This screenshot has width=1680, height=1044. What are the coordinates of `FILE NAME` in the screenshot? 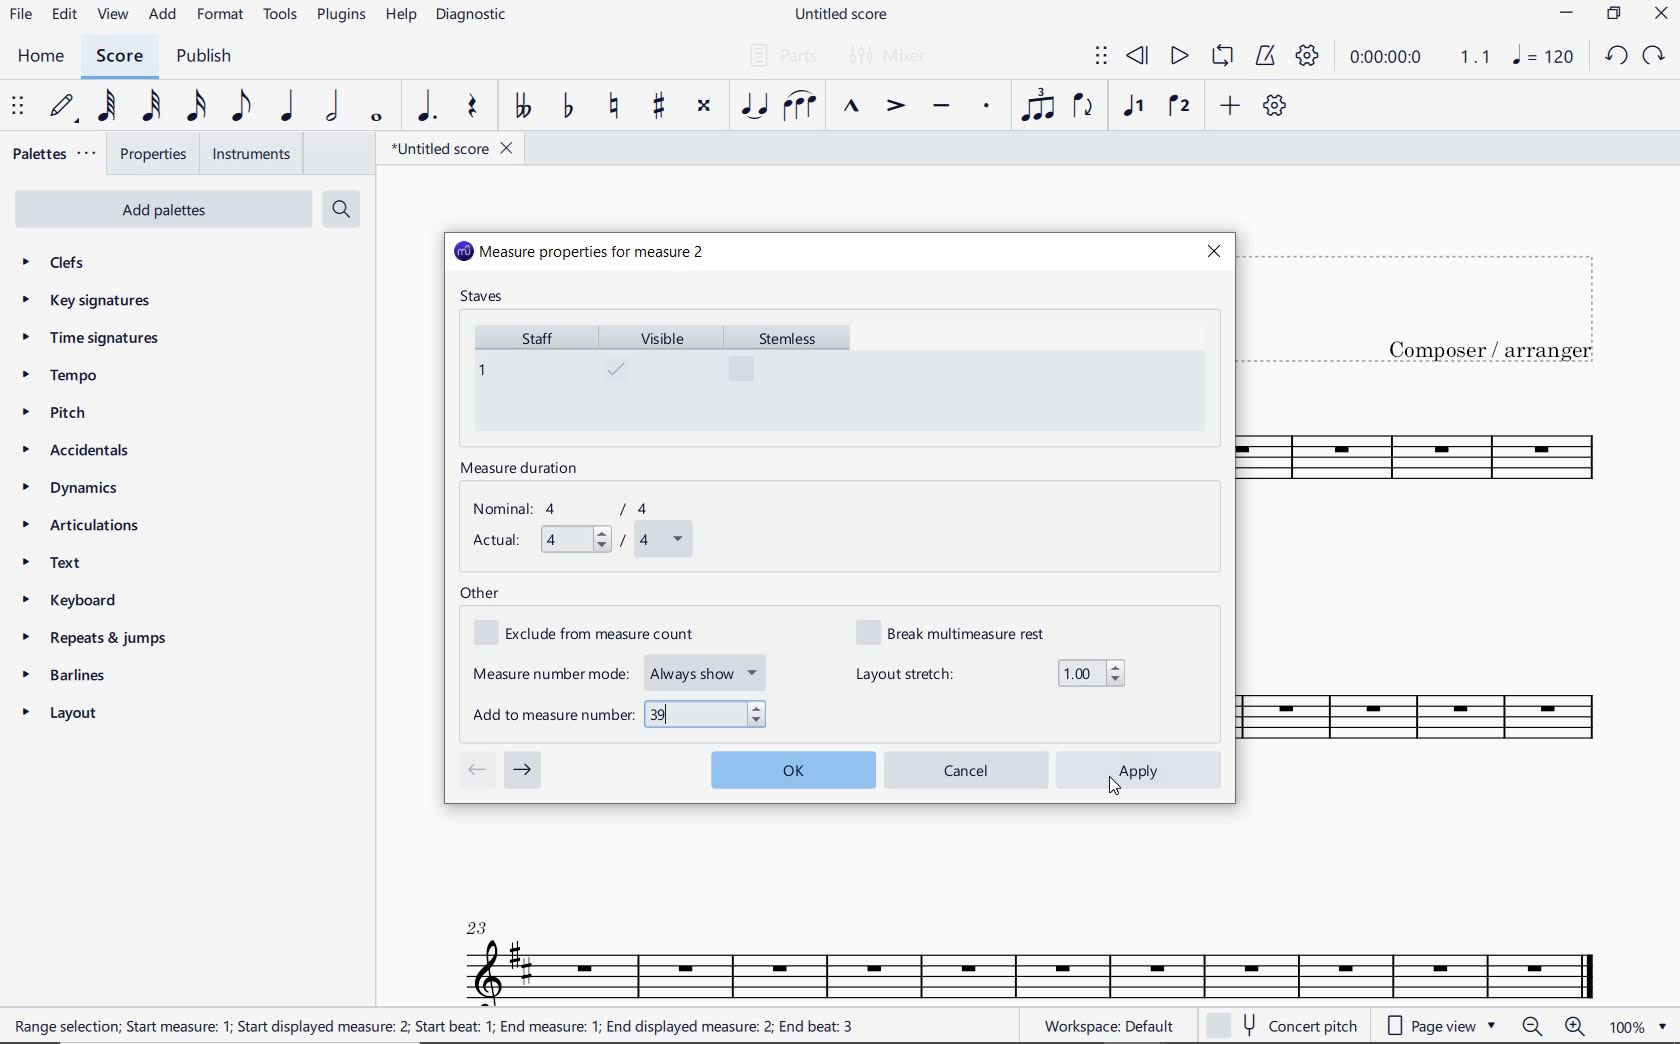 It's located at (845, 15).